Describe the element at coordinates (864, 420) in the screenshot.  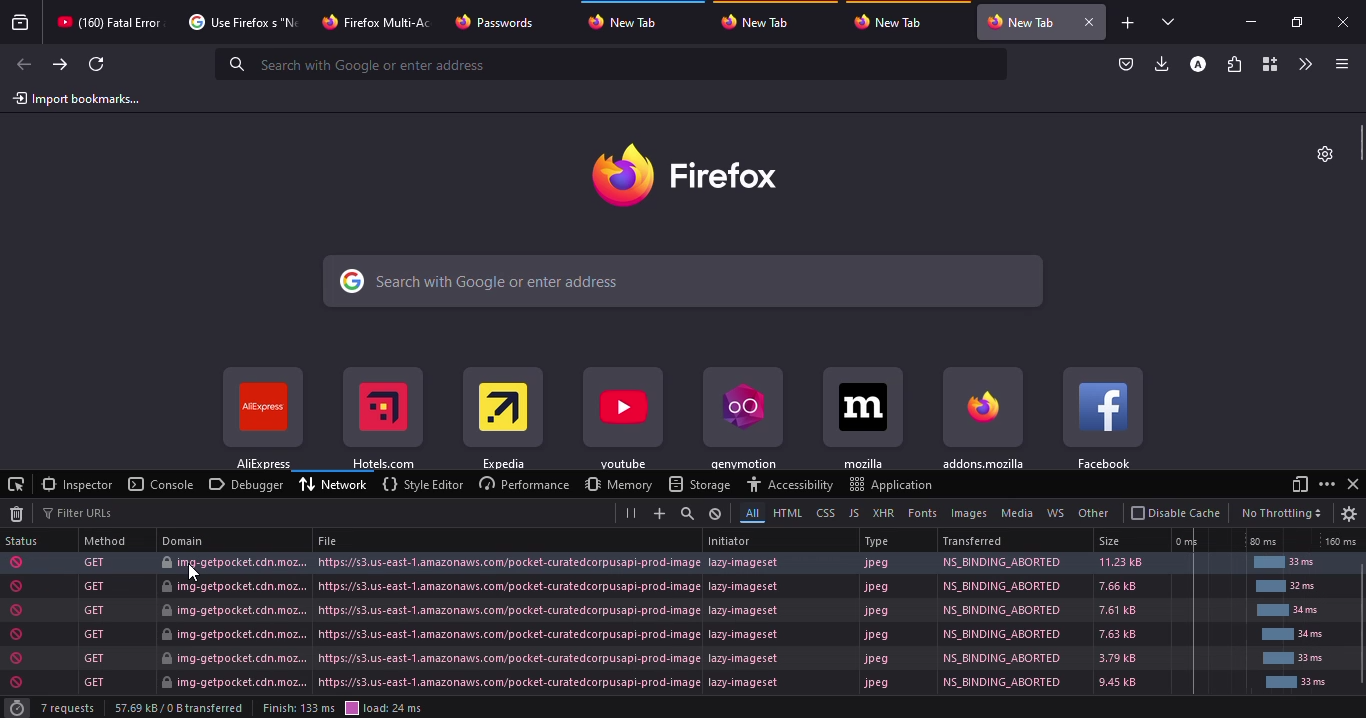
I see `shortcuts` at that location.